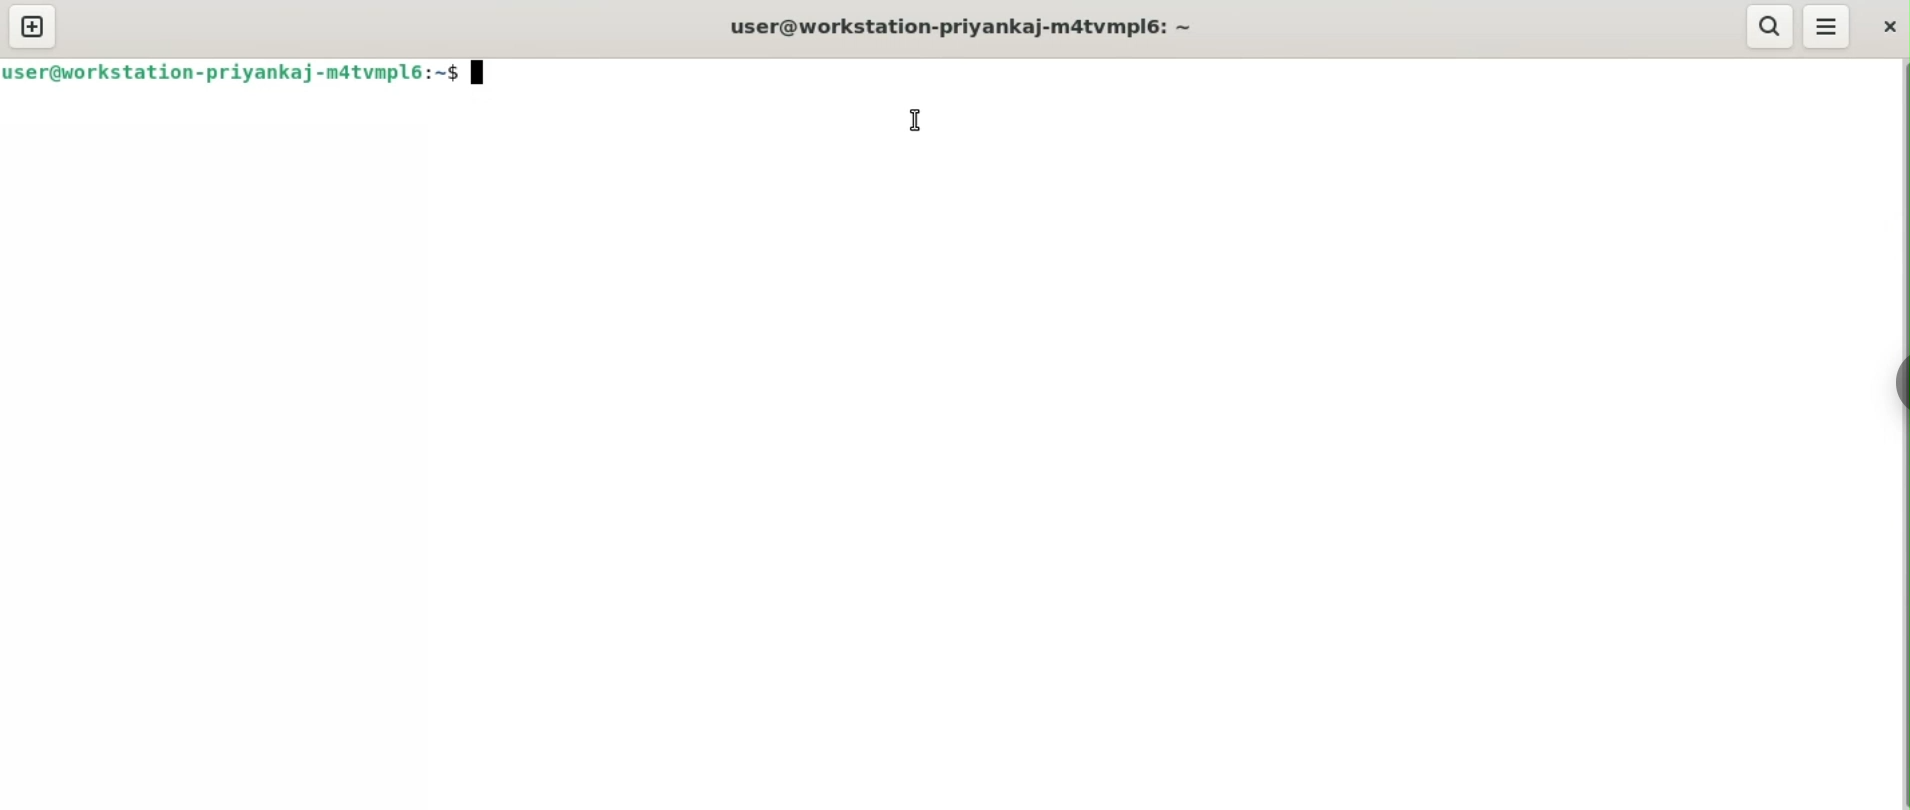 Image resolution: width=1910 pixels, height=810 pixels. What do you see at coordinates (1832, 27) in the screenshot?
I see `More Options` at bounding box center [1832, 27].